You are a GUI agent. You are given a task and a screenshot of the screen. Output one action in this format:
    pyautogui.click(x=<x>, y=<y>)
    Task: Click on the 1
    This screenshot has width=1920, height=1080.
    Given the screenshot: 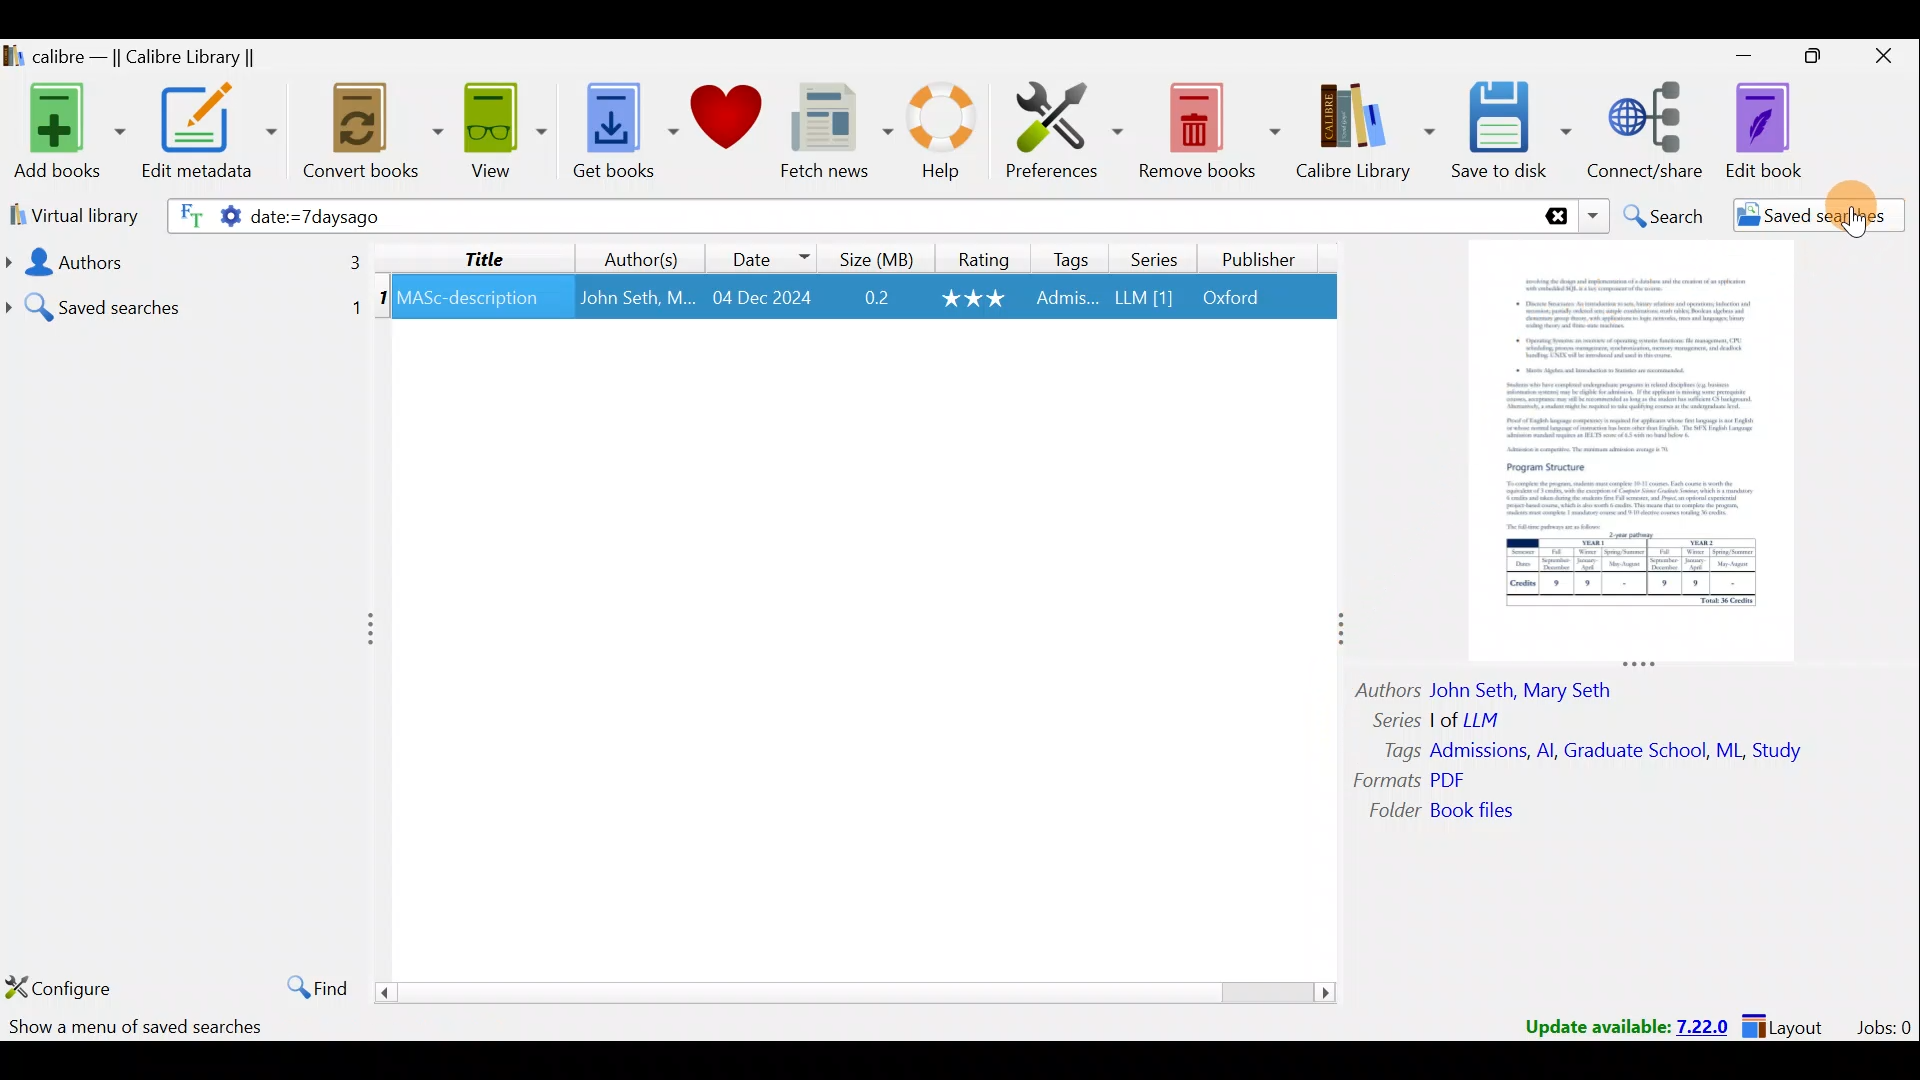 What is the action you would take?
    pyautogui.click(x=382, y=301)
    